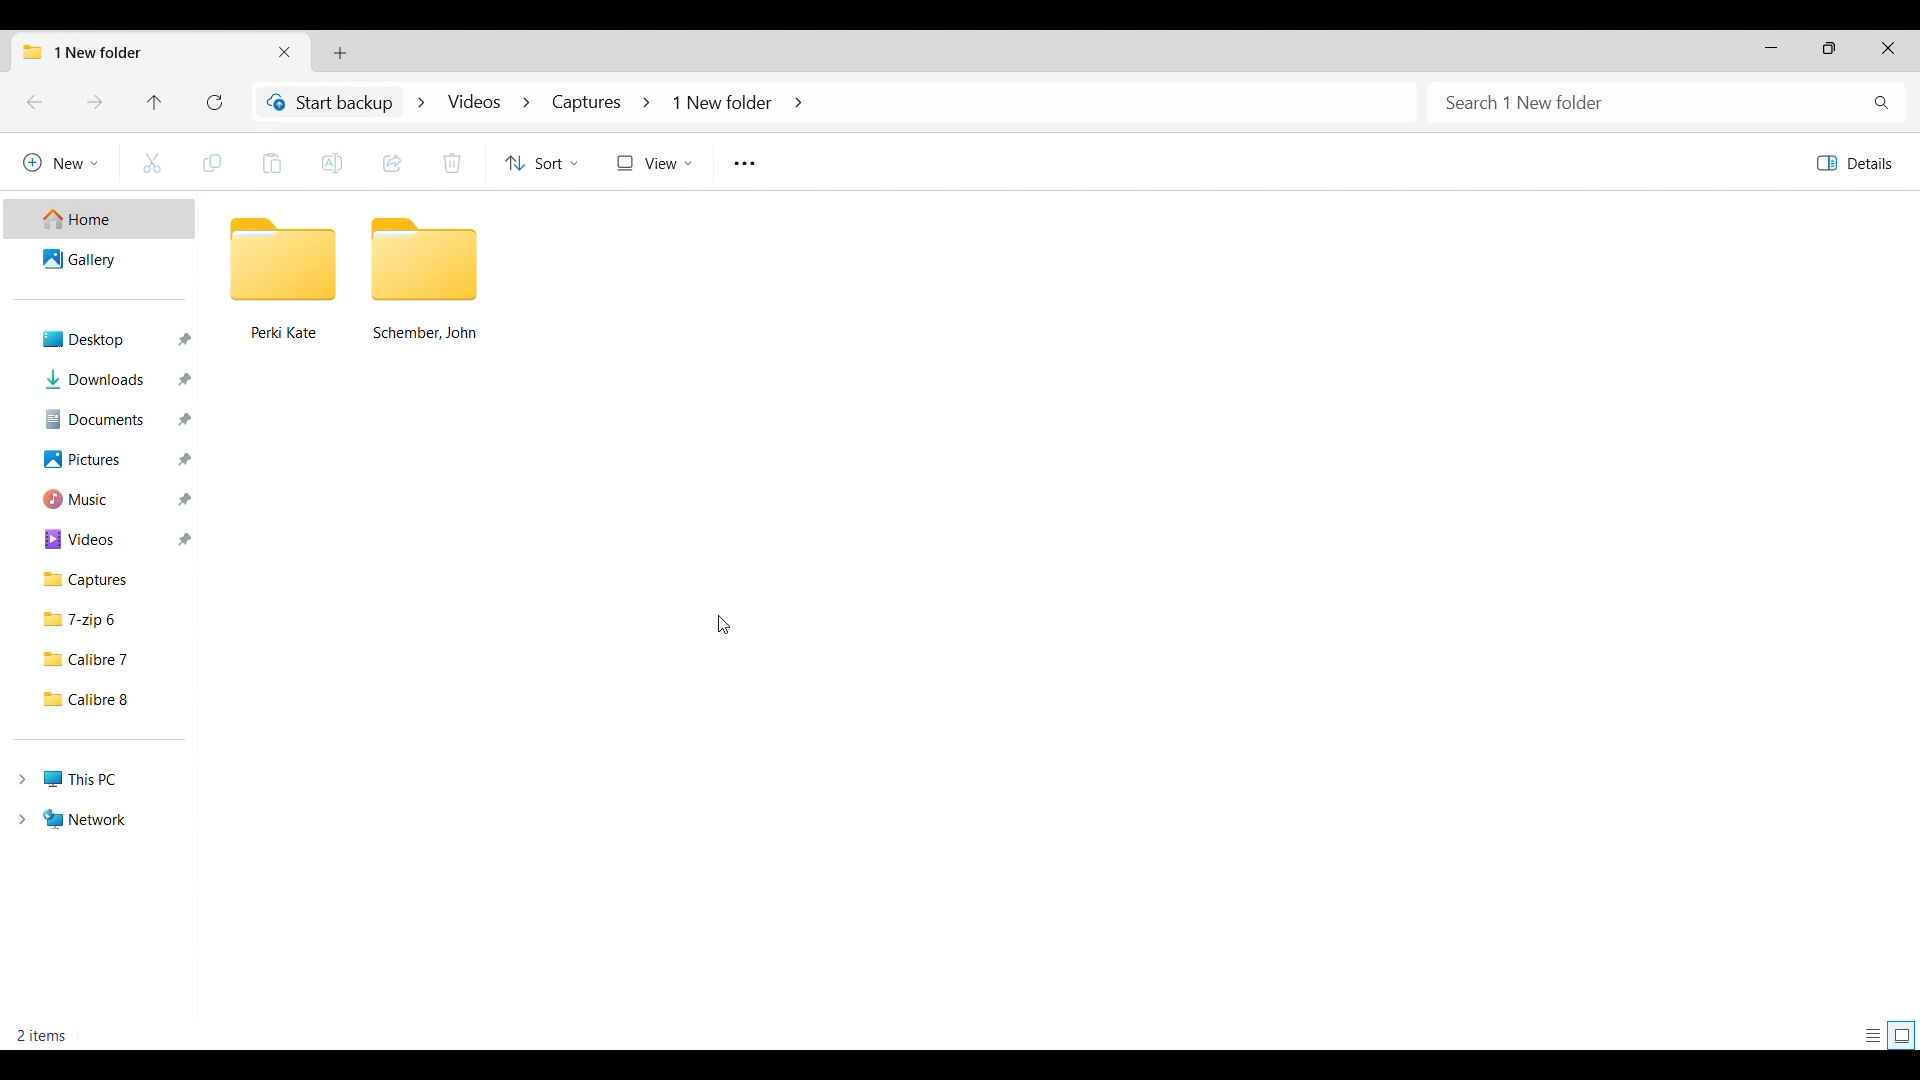 The image size is (1920, 1080). Describe the element at coordinates (102, 379) in the screenshot. I see `Downloads` at that location.